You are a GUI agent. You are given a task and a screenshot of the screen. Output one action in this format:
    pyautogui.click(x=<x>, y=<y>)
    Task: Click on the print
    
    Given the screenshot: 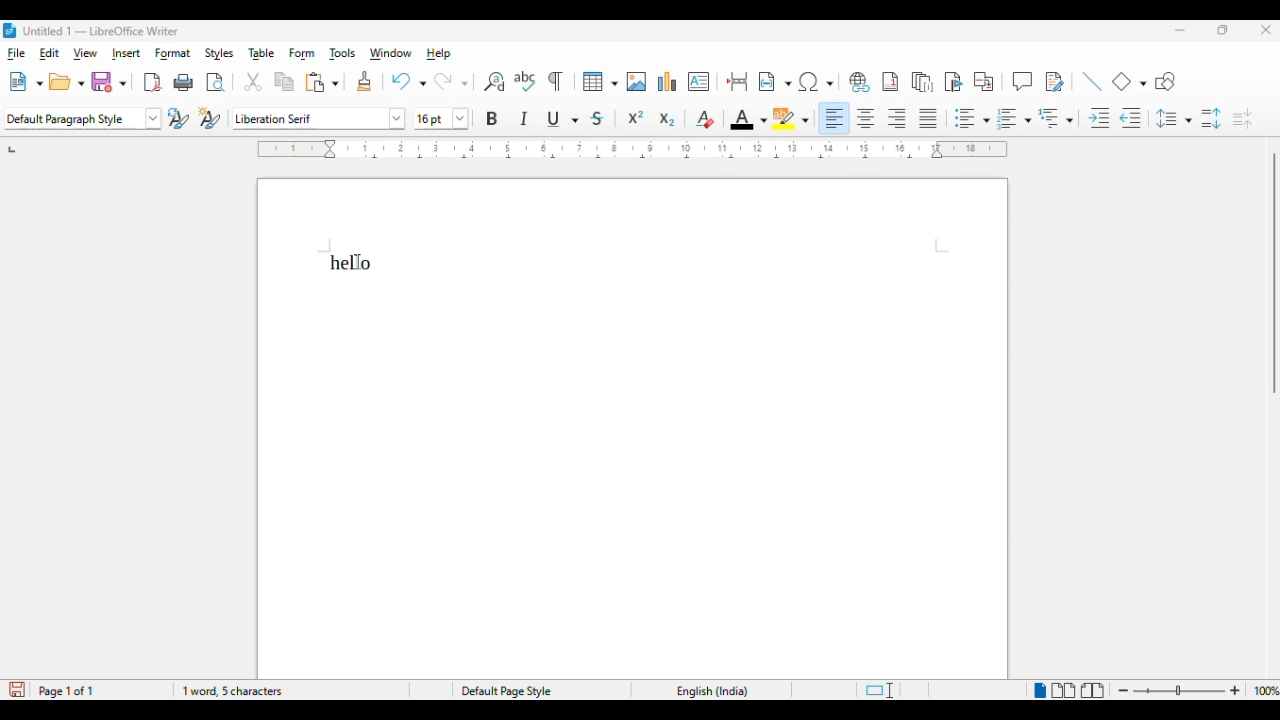 What is the action you would take?
    pyautogui.click(x=183, y=83)
    